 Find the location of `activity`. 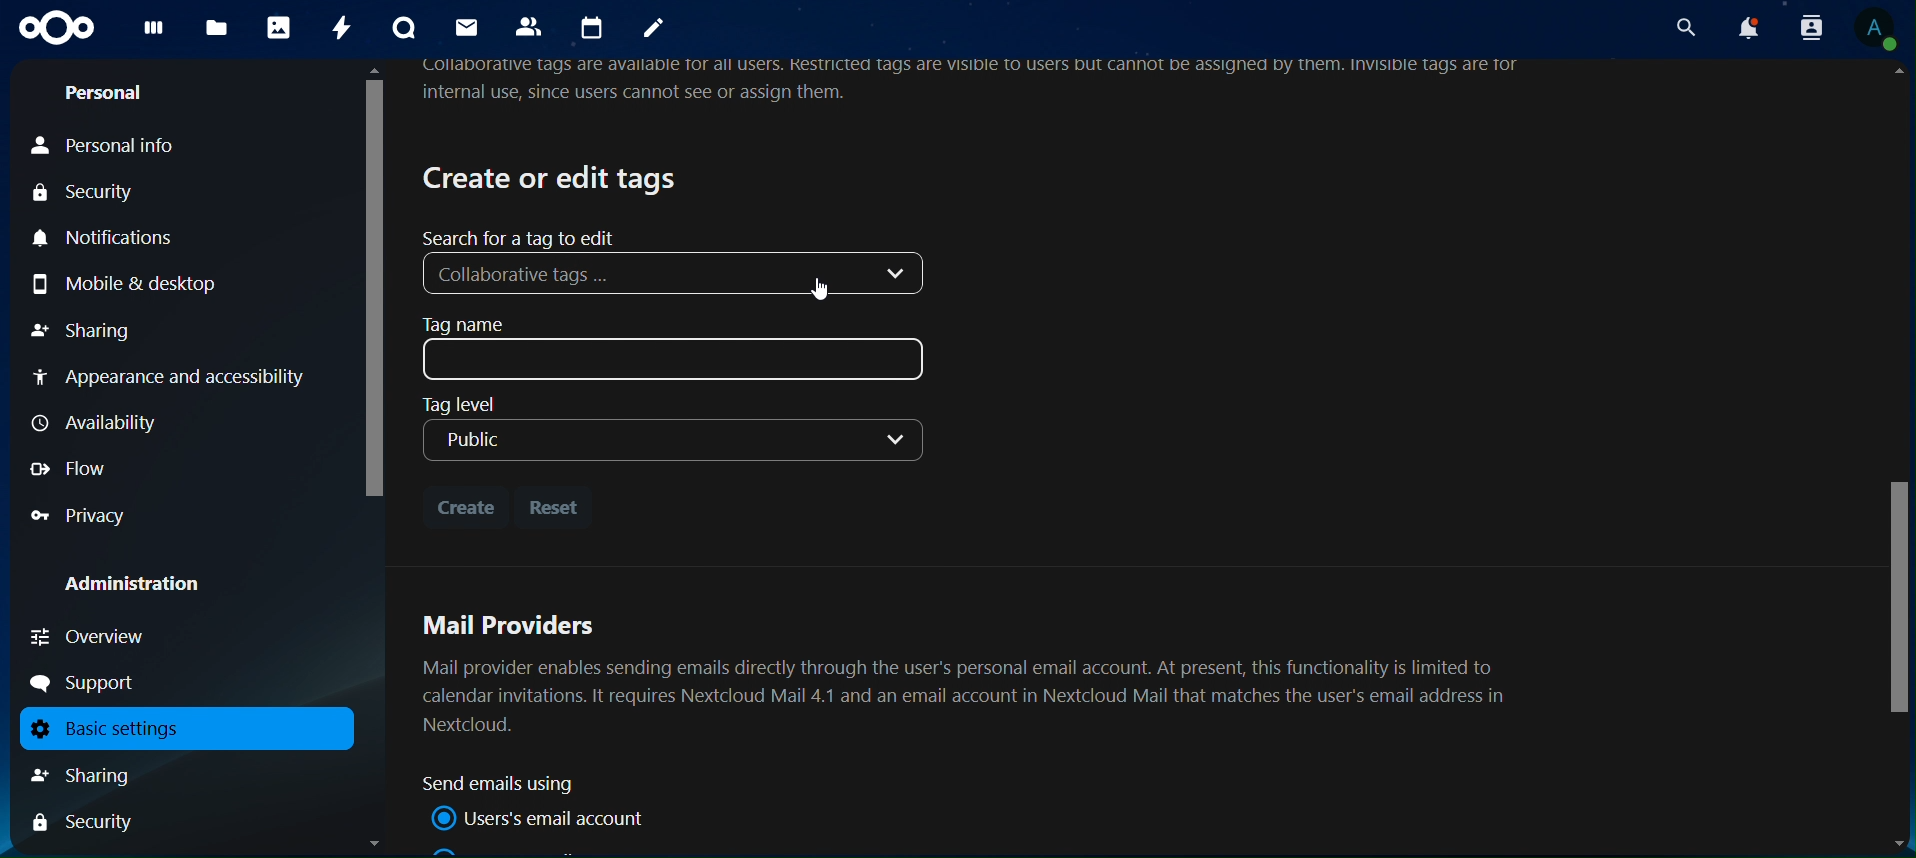

activity is located at coordinates (345, 28).